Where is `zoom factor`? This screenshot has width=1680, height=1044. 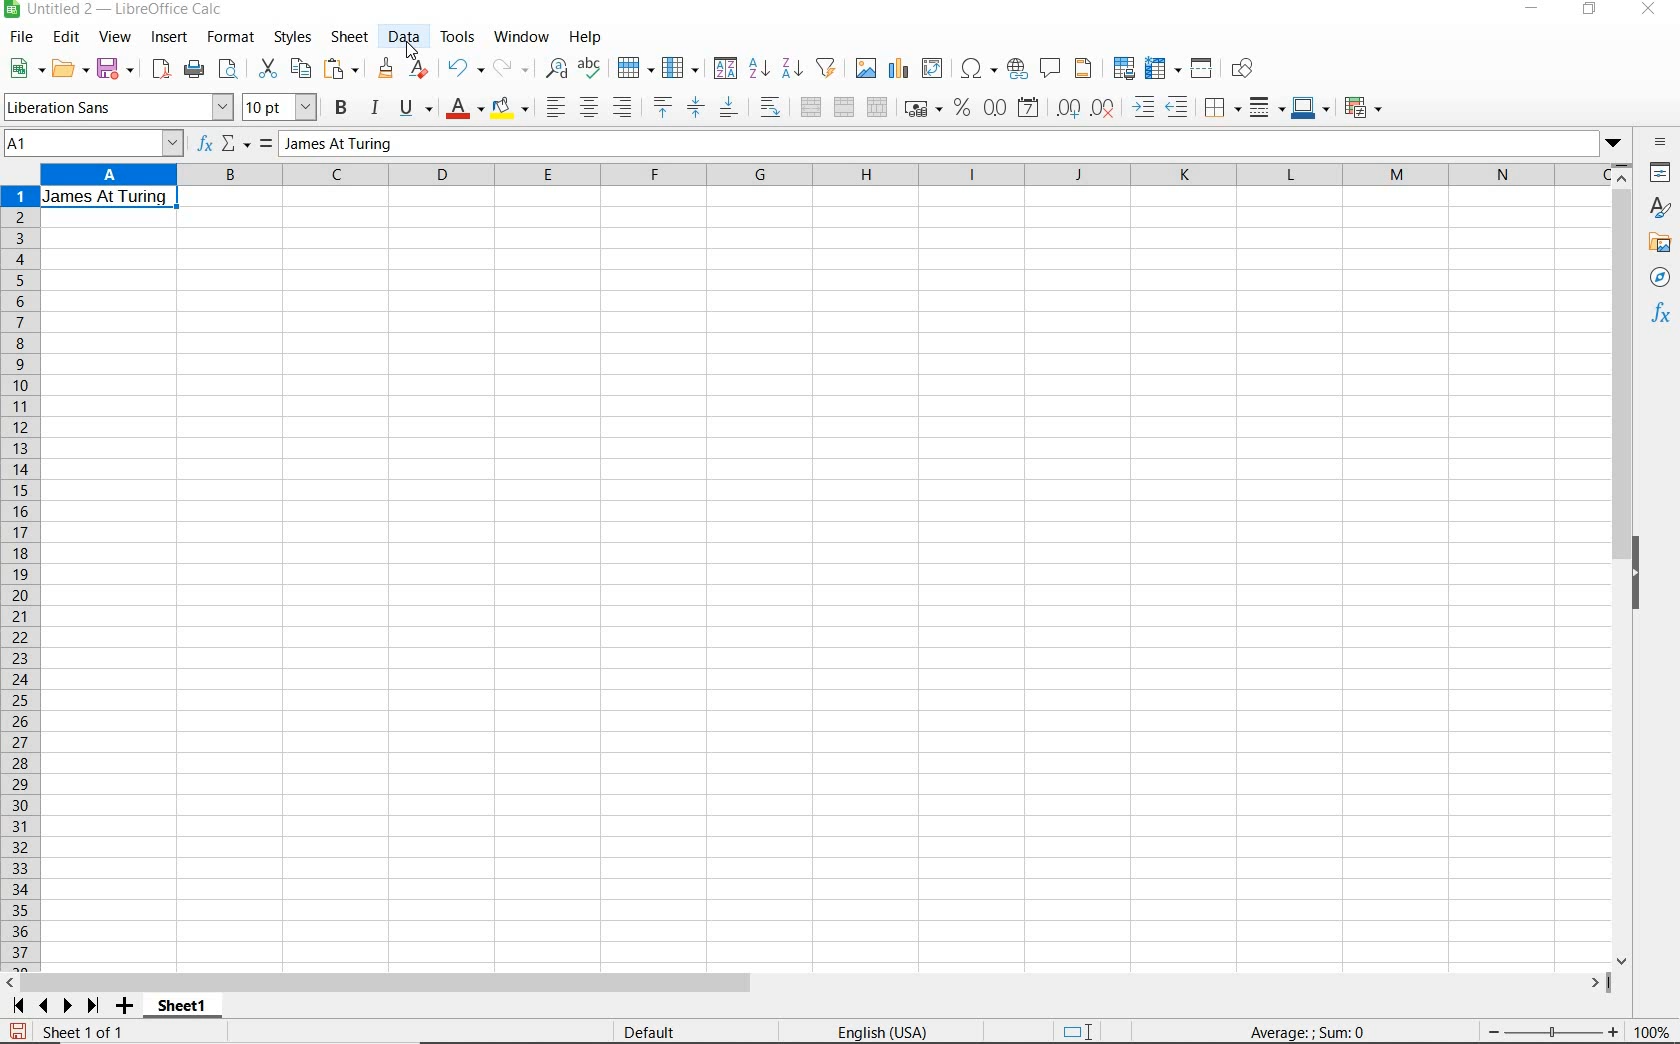
zoom factor is located at coordinates (1651, 1031).